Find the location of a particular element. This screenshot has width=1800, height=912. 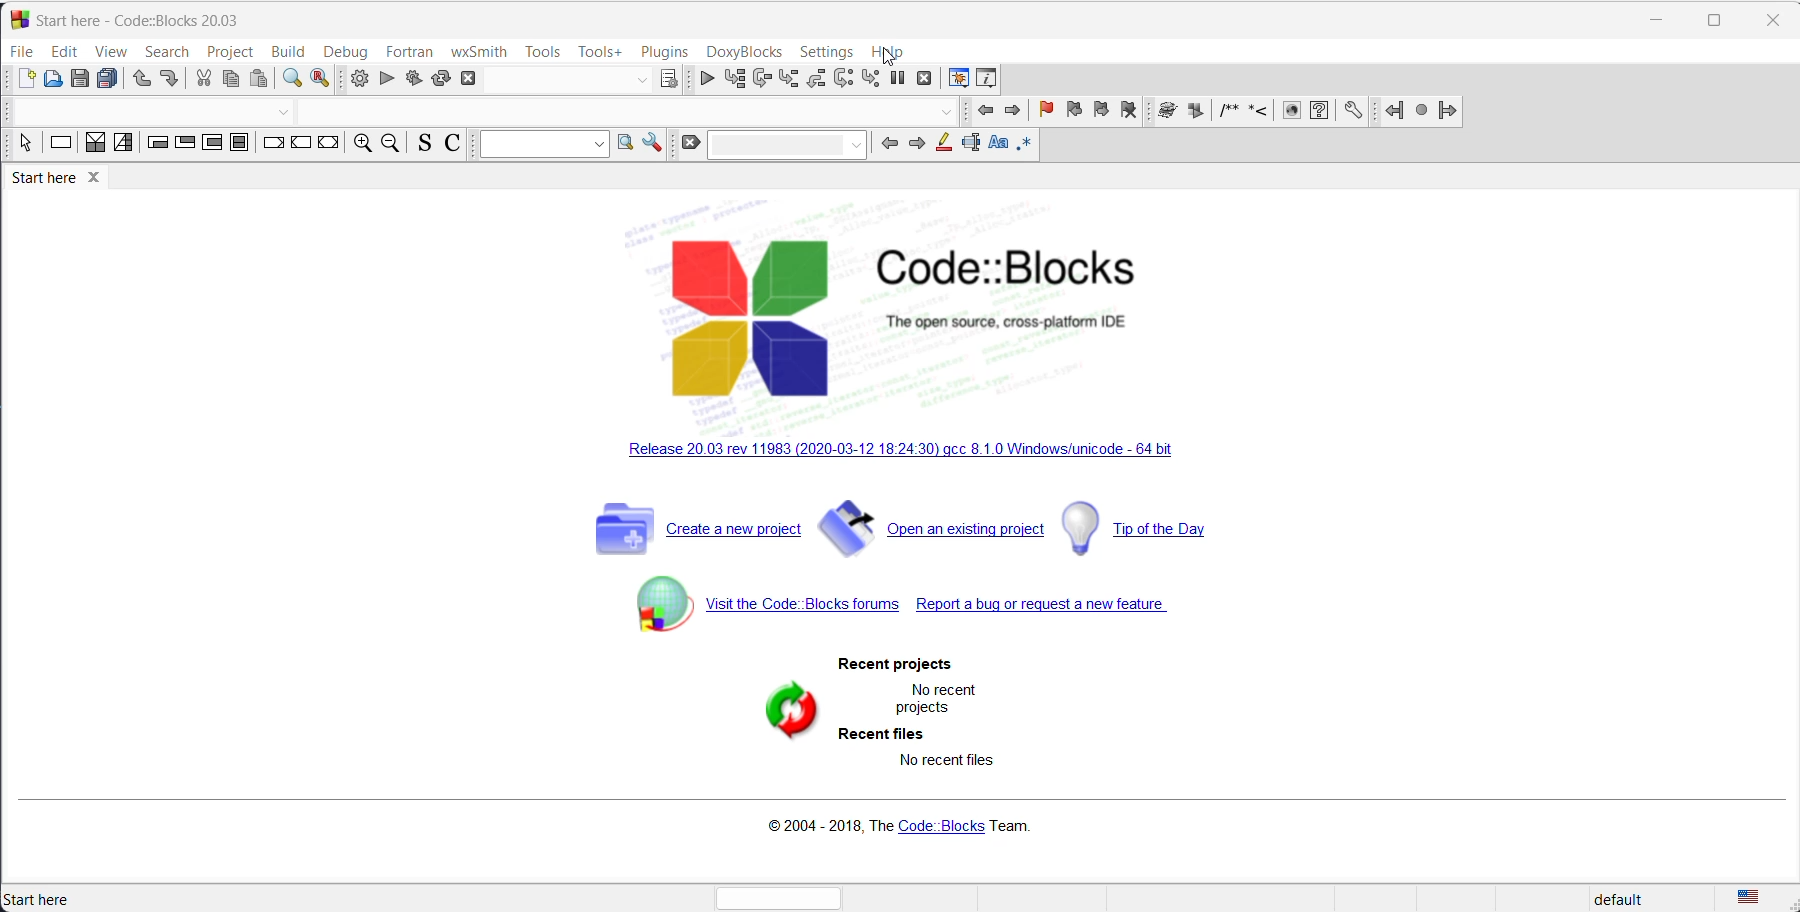

next bookmark is located at coordinates (1101, 111).